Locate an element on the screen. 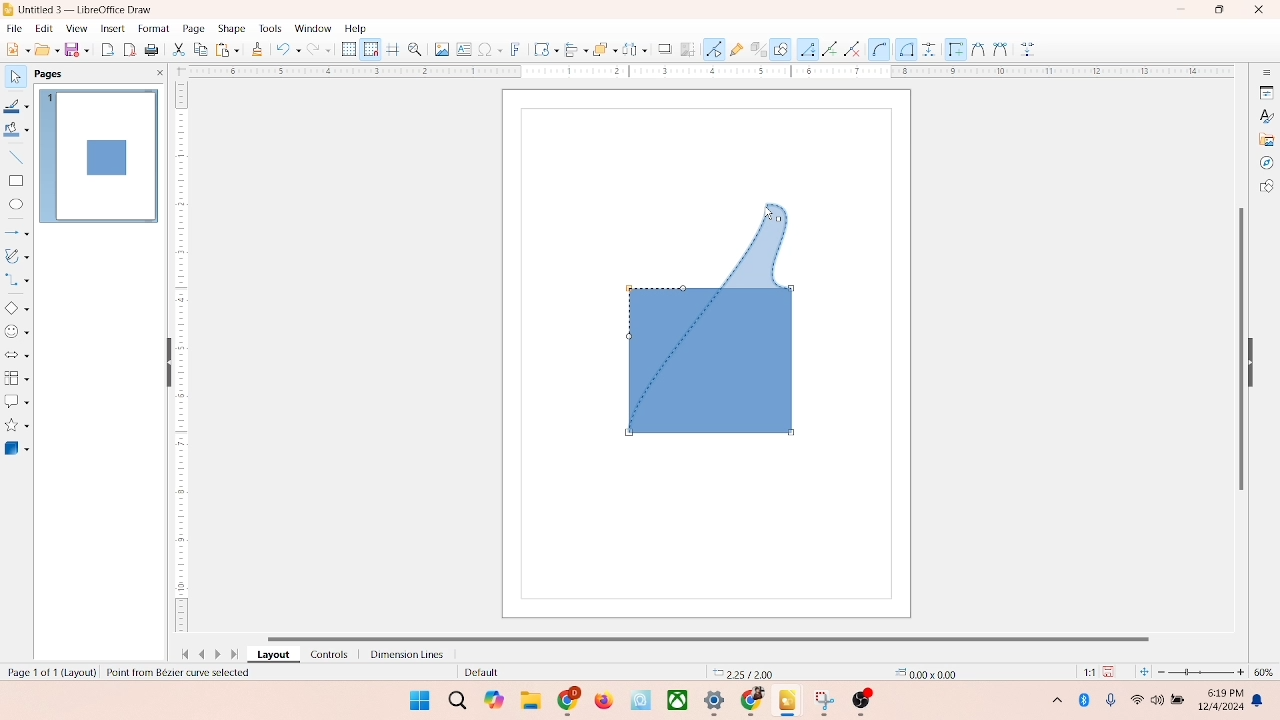  transformation is located at coordinates (541, 49).